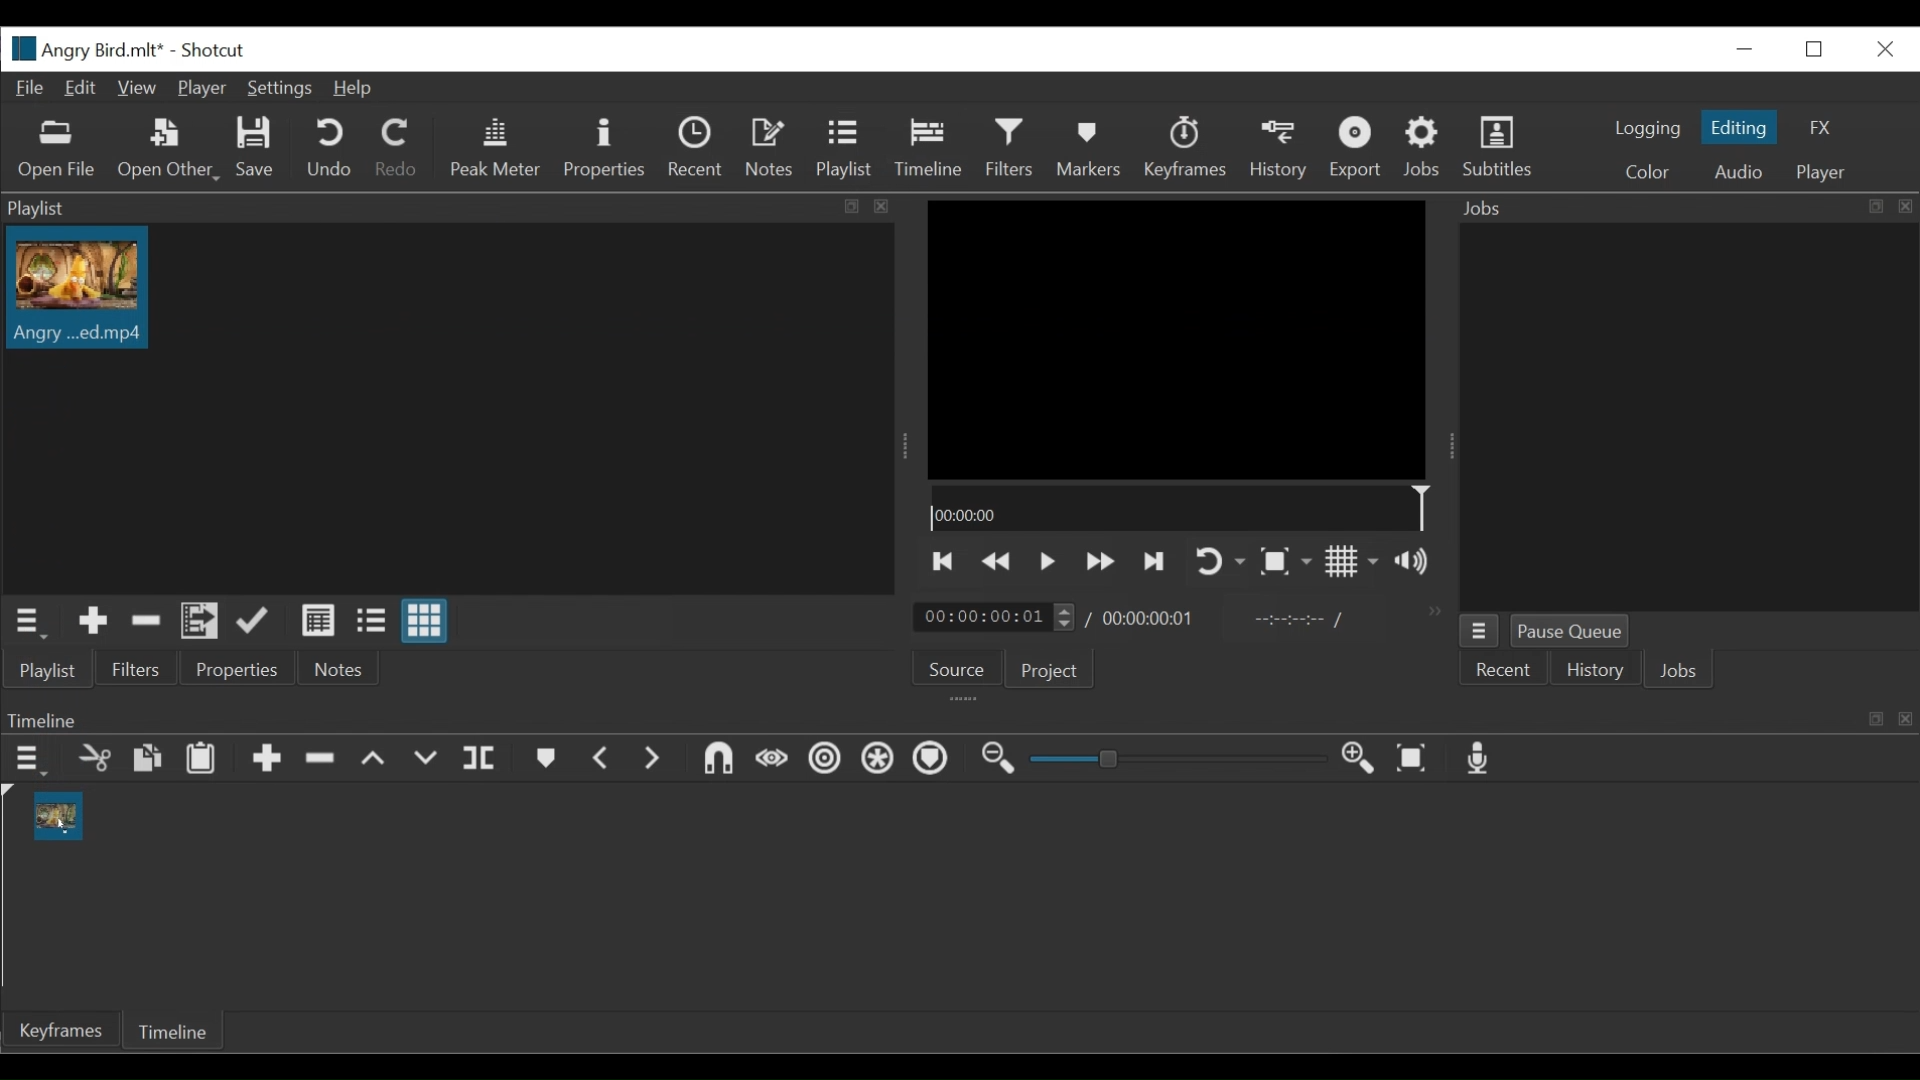 This screenshot has width=1920, height=1080. What do you see at coordinates (200, 759) in the screenshot?
I see `Paste` at bounding box center [200, 759].